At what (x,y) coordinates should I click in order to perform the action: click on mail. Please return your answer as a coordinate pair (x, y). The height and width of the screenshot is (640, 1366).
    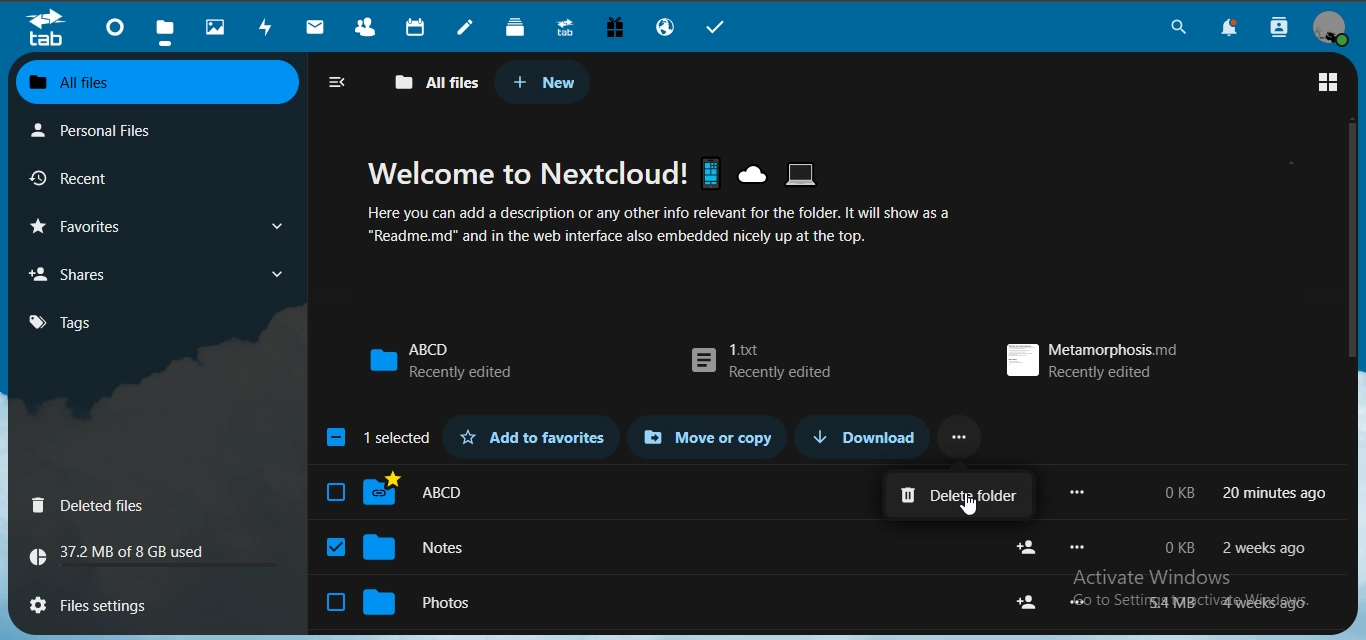
    Looking at the image, I should click on (318, 26).